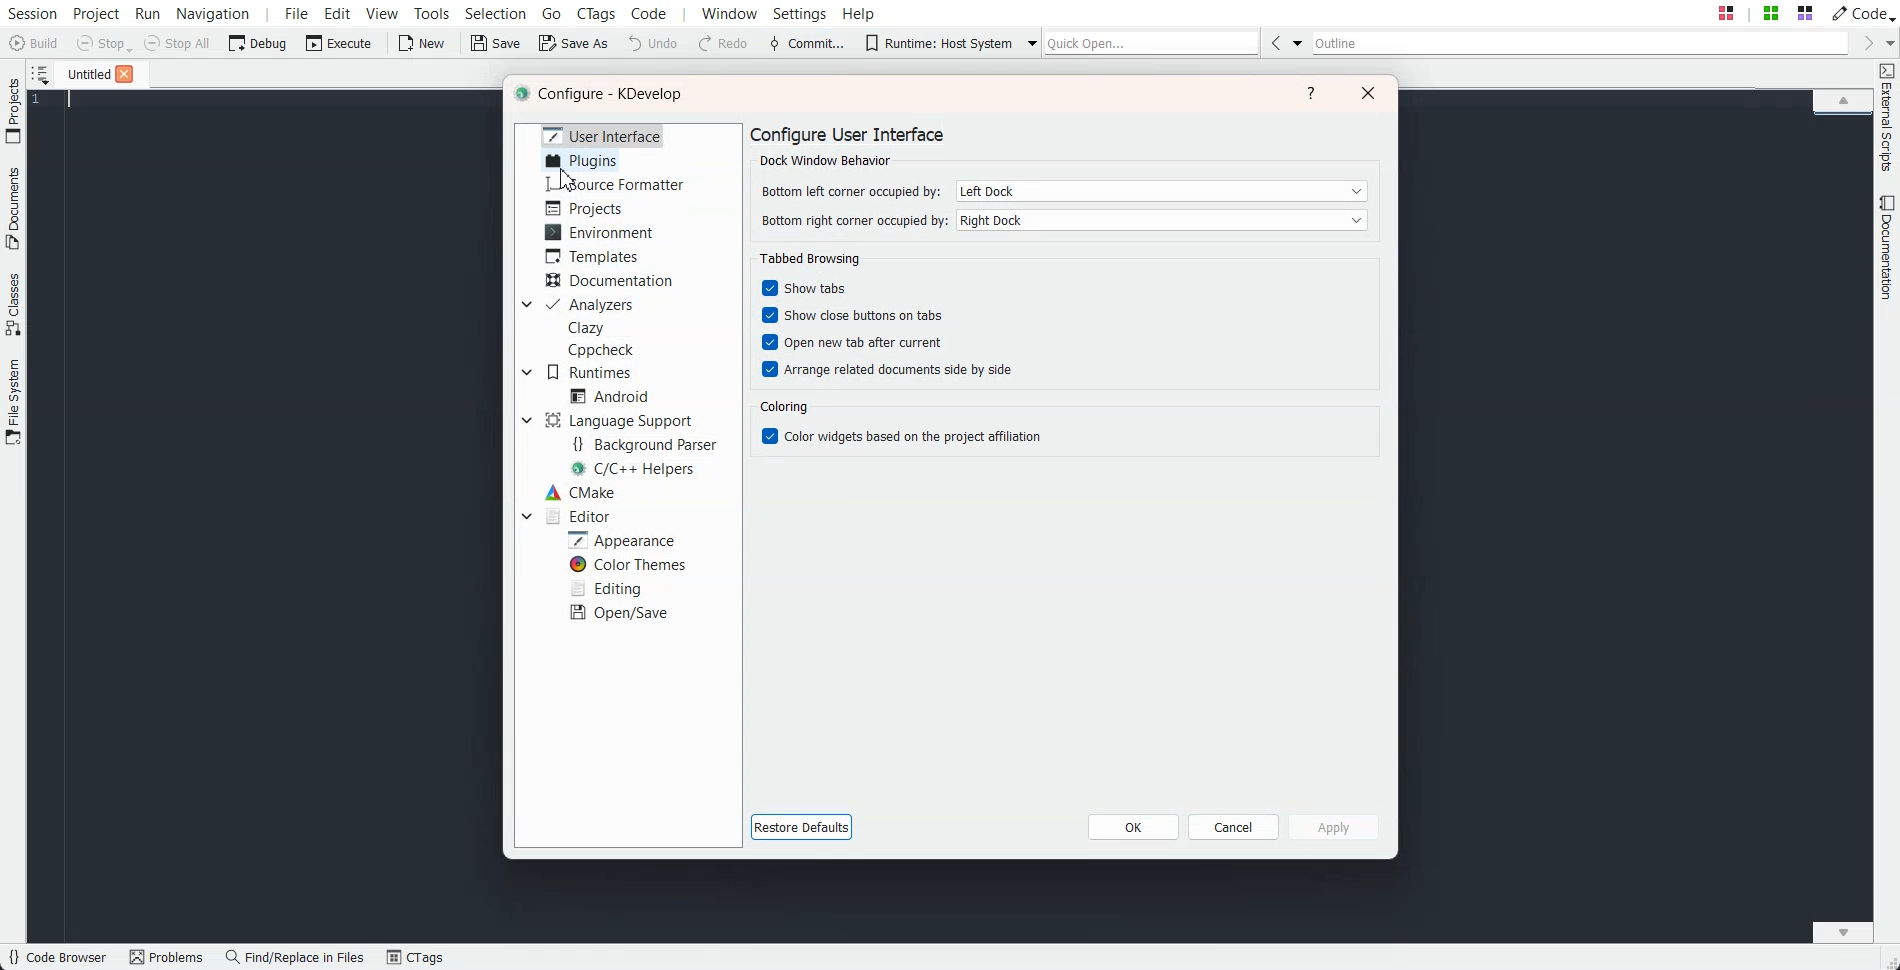  What do you see at coordinates (850, 221) in the screenshot?
I see `Bottom right corner occupied by` at bounding box center [850, 221].